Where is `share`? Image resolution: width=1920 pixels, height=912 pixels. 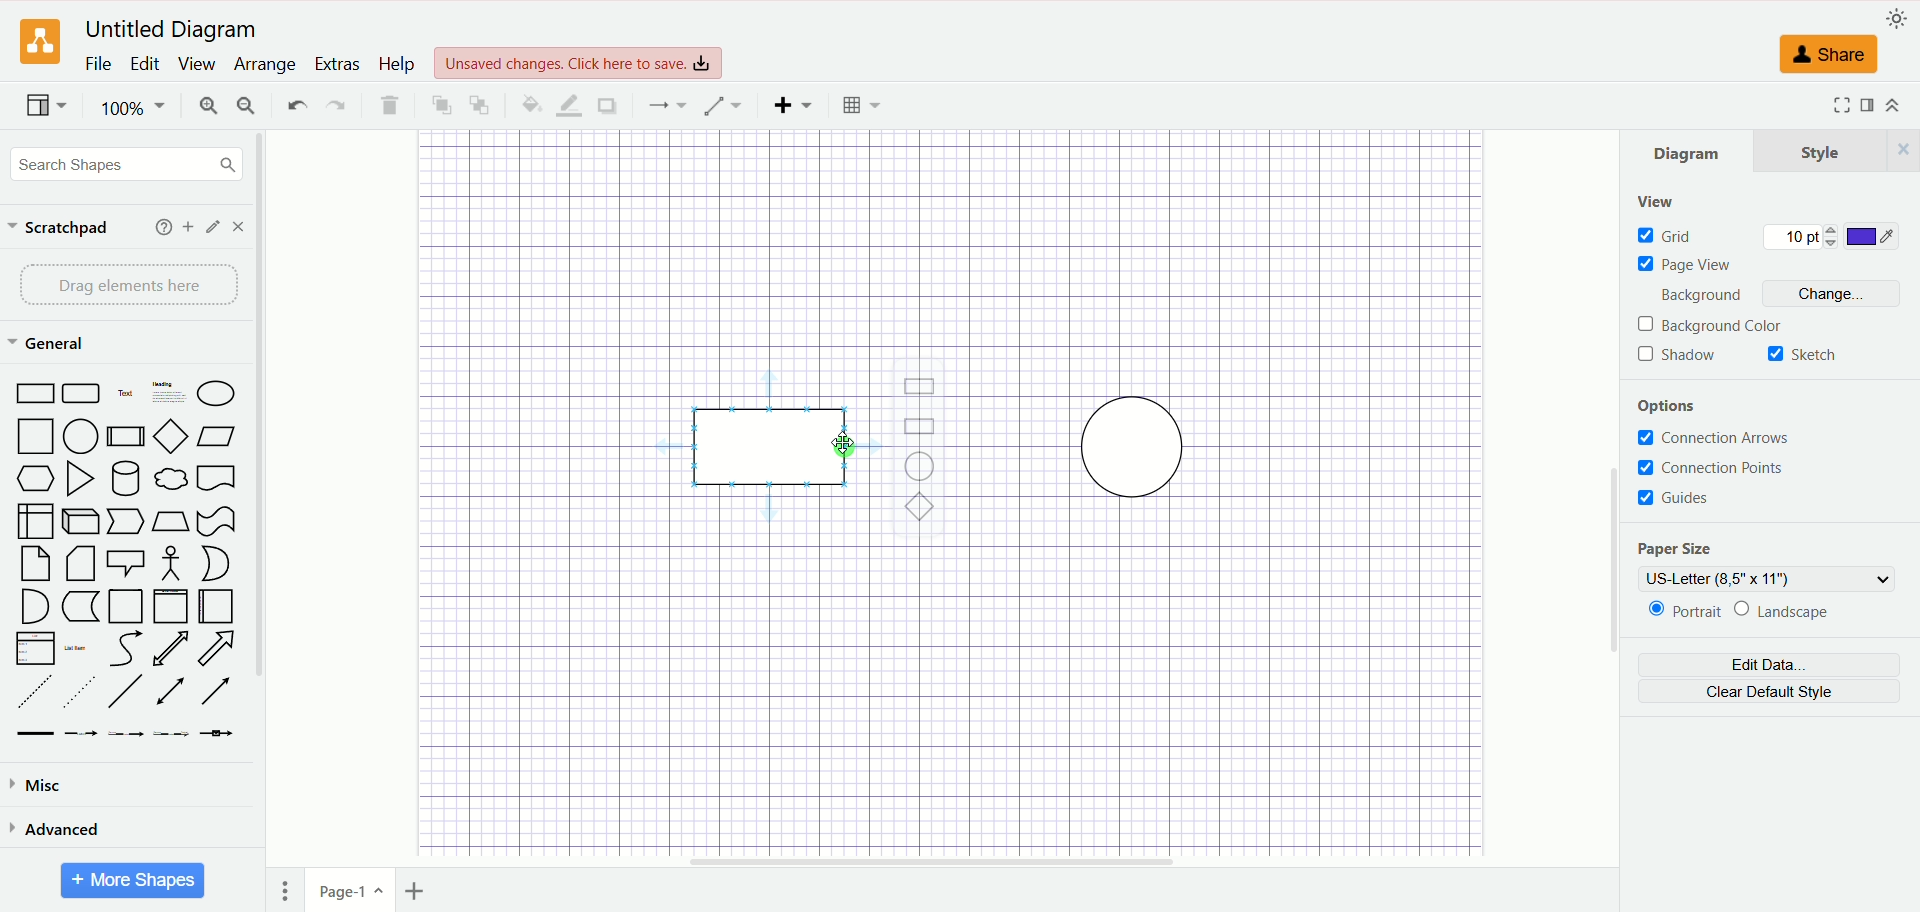 share is located at coordinates (1828, 55).